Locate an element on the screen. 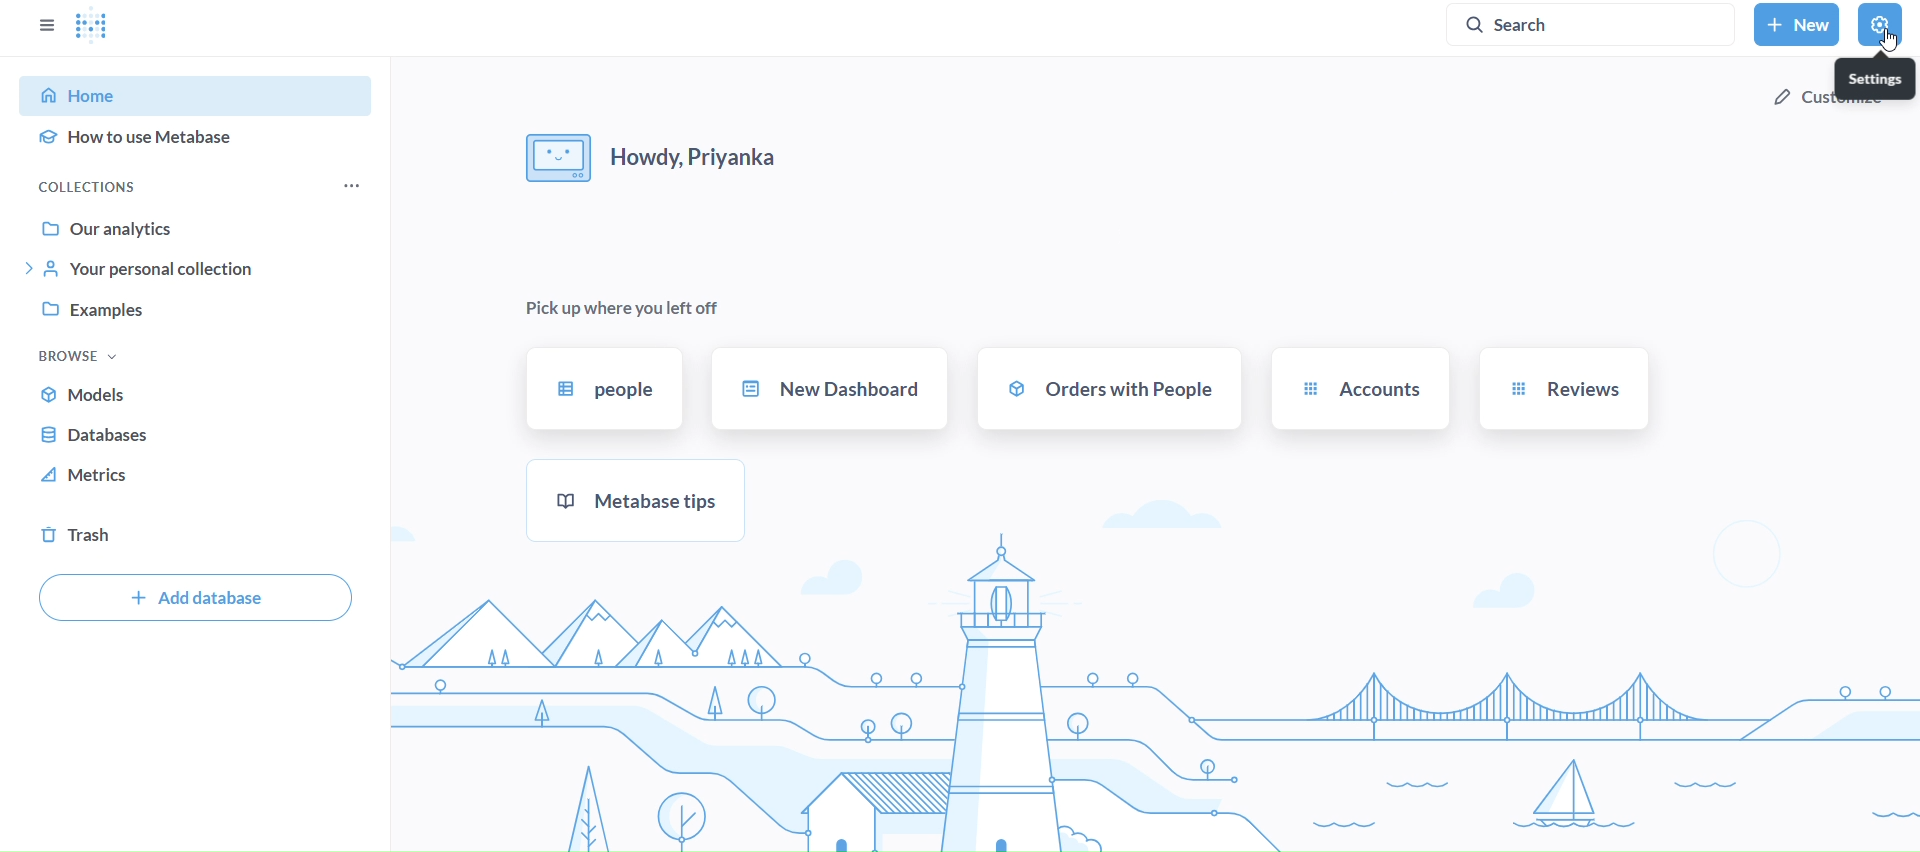 The image size is (1920, 852). new is located at coordinates (1796, 24).